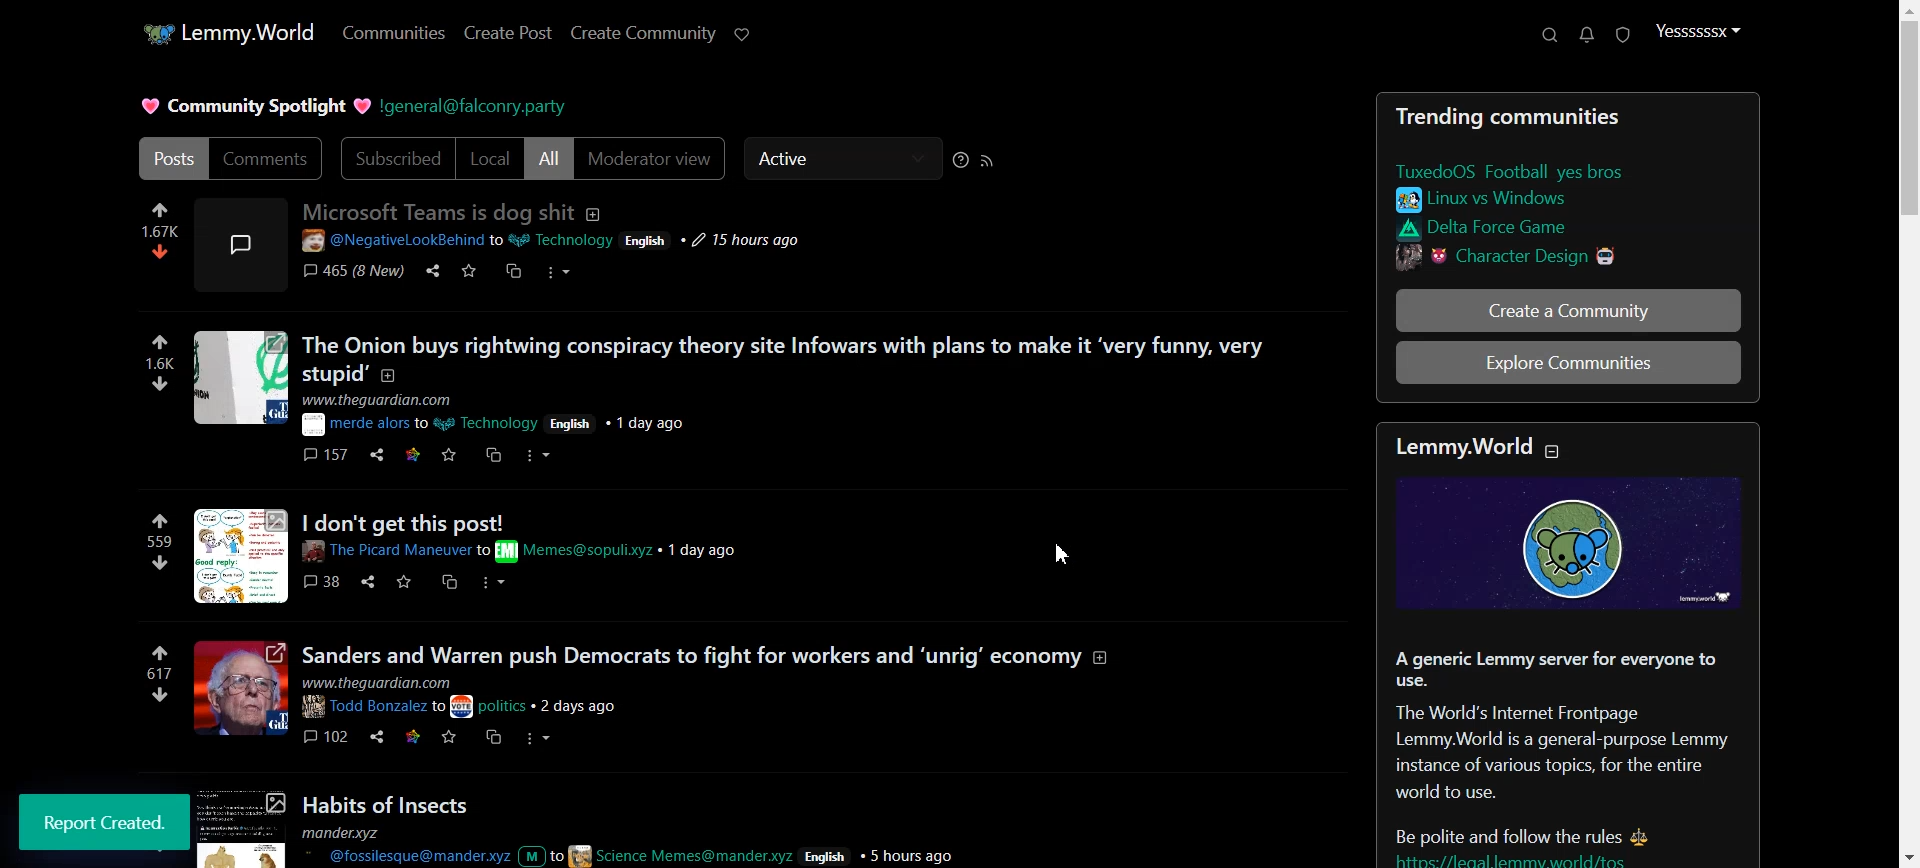  I want to click on Active, so click(841, 159).